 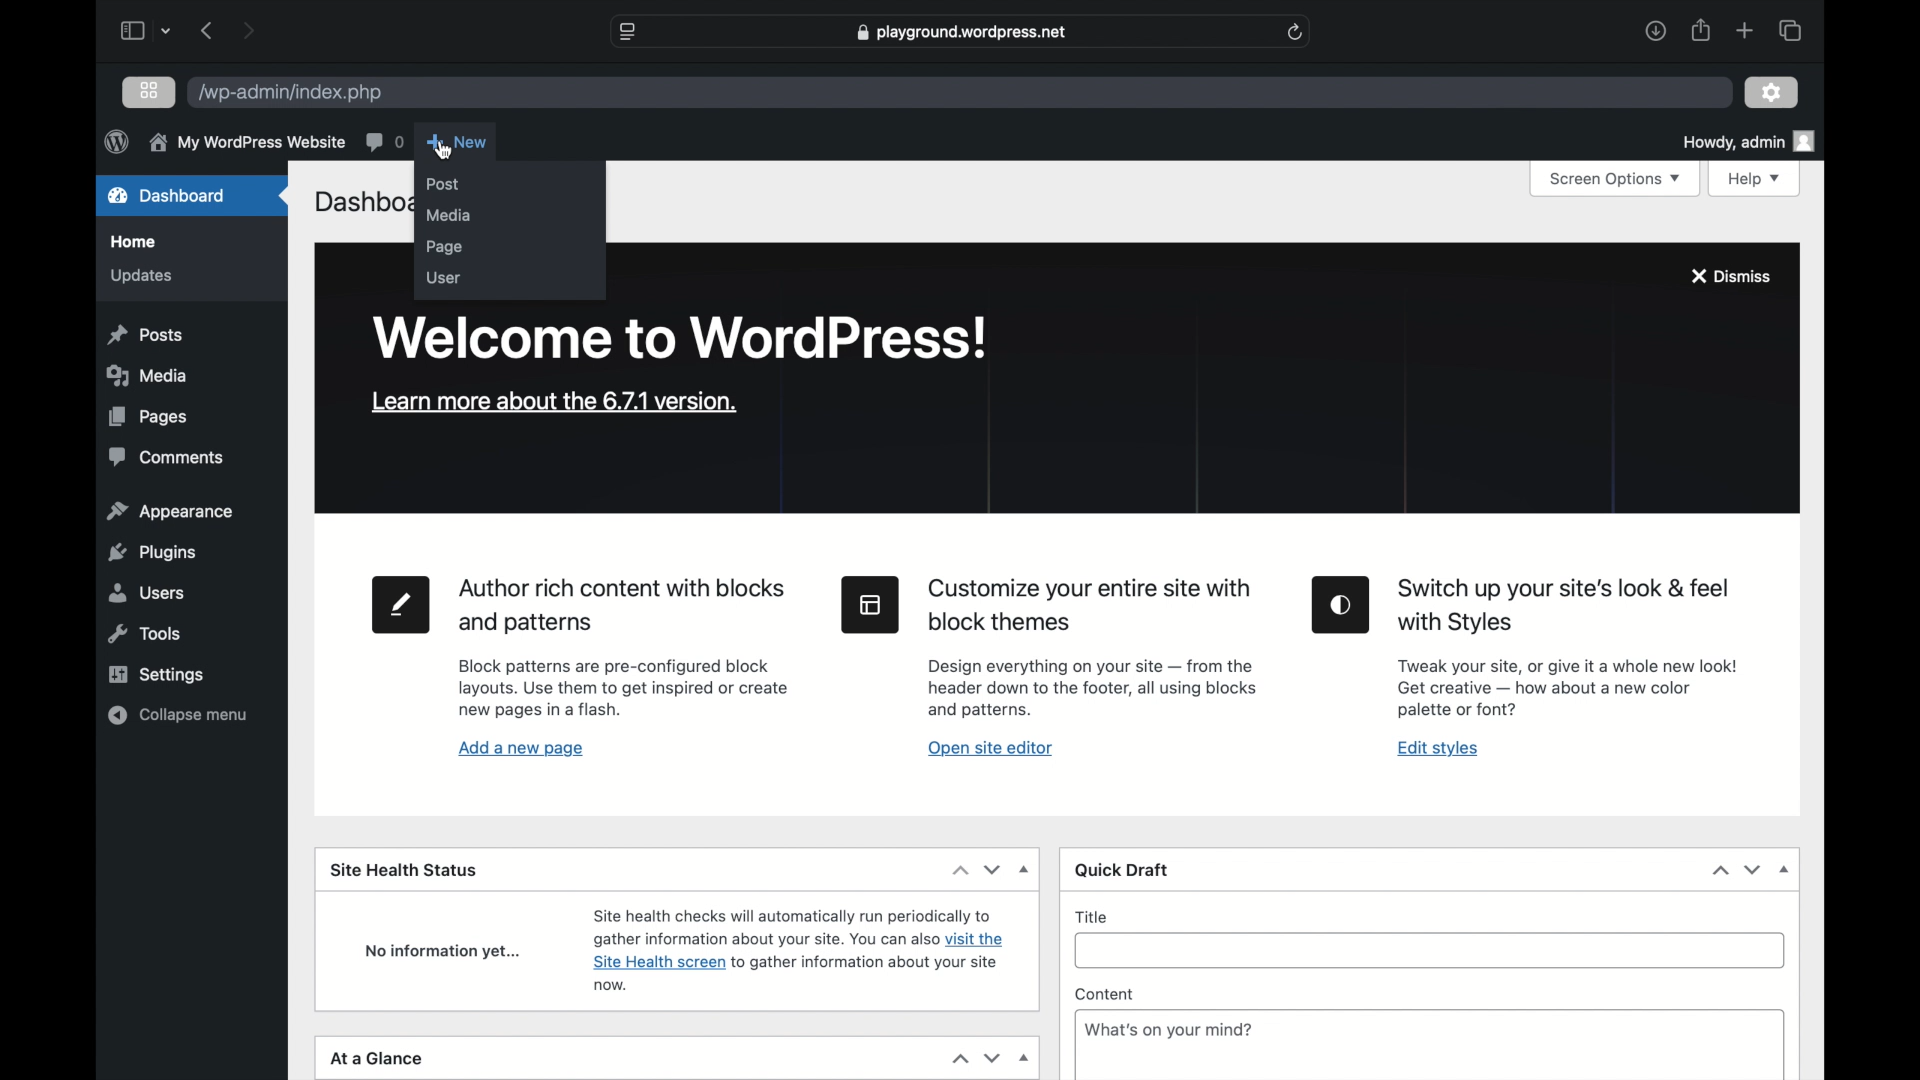 I want to click on learn more about the 6.7.1 version, so click(x=554, y=402).